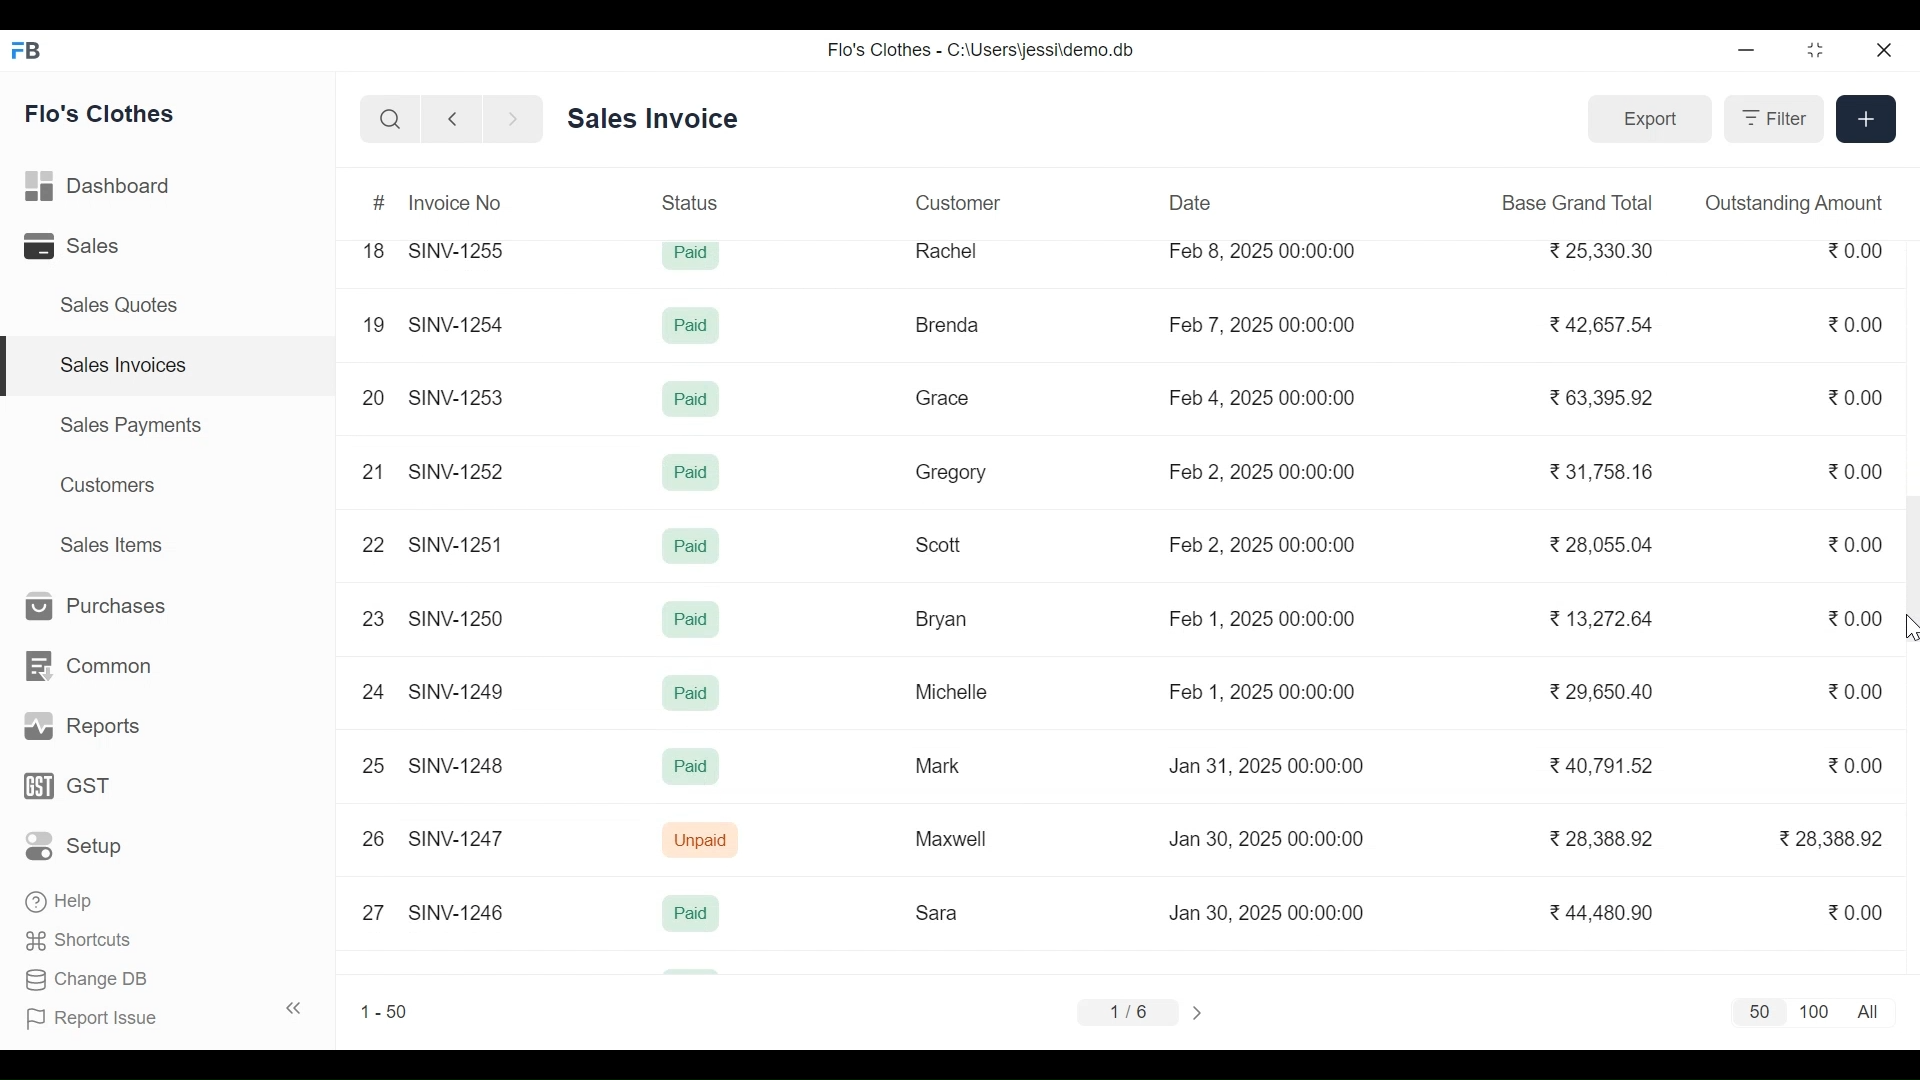 The height and width of the screenshot is (1080, 1920). What do you see at coordinates (102, 113) in the screenshot?
I see `Flo's Clothes` at bounding box center [102, 113].